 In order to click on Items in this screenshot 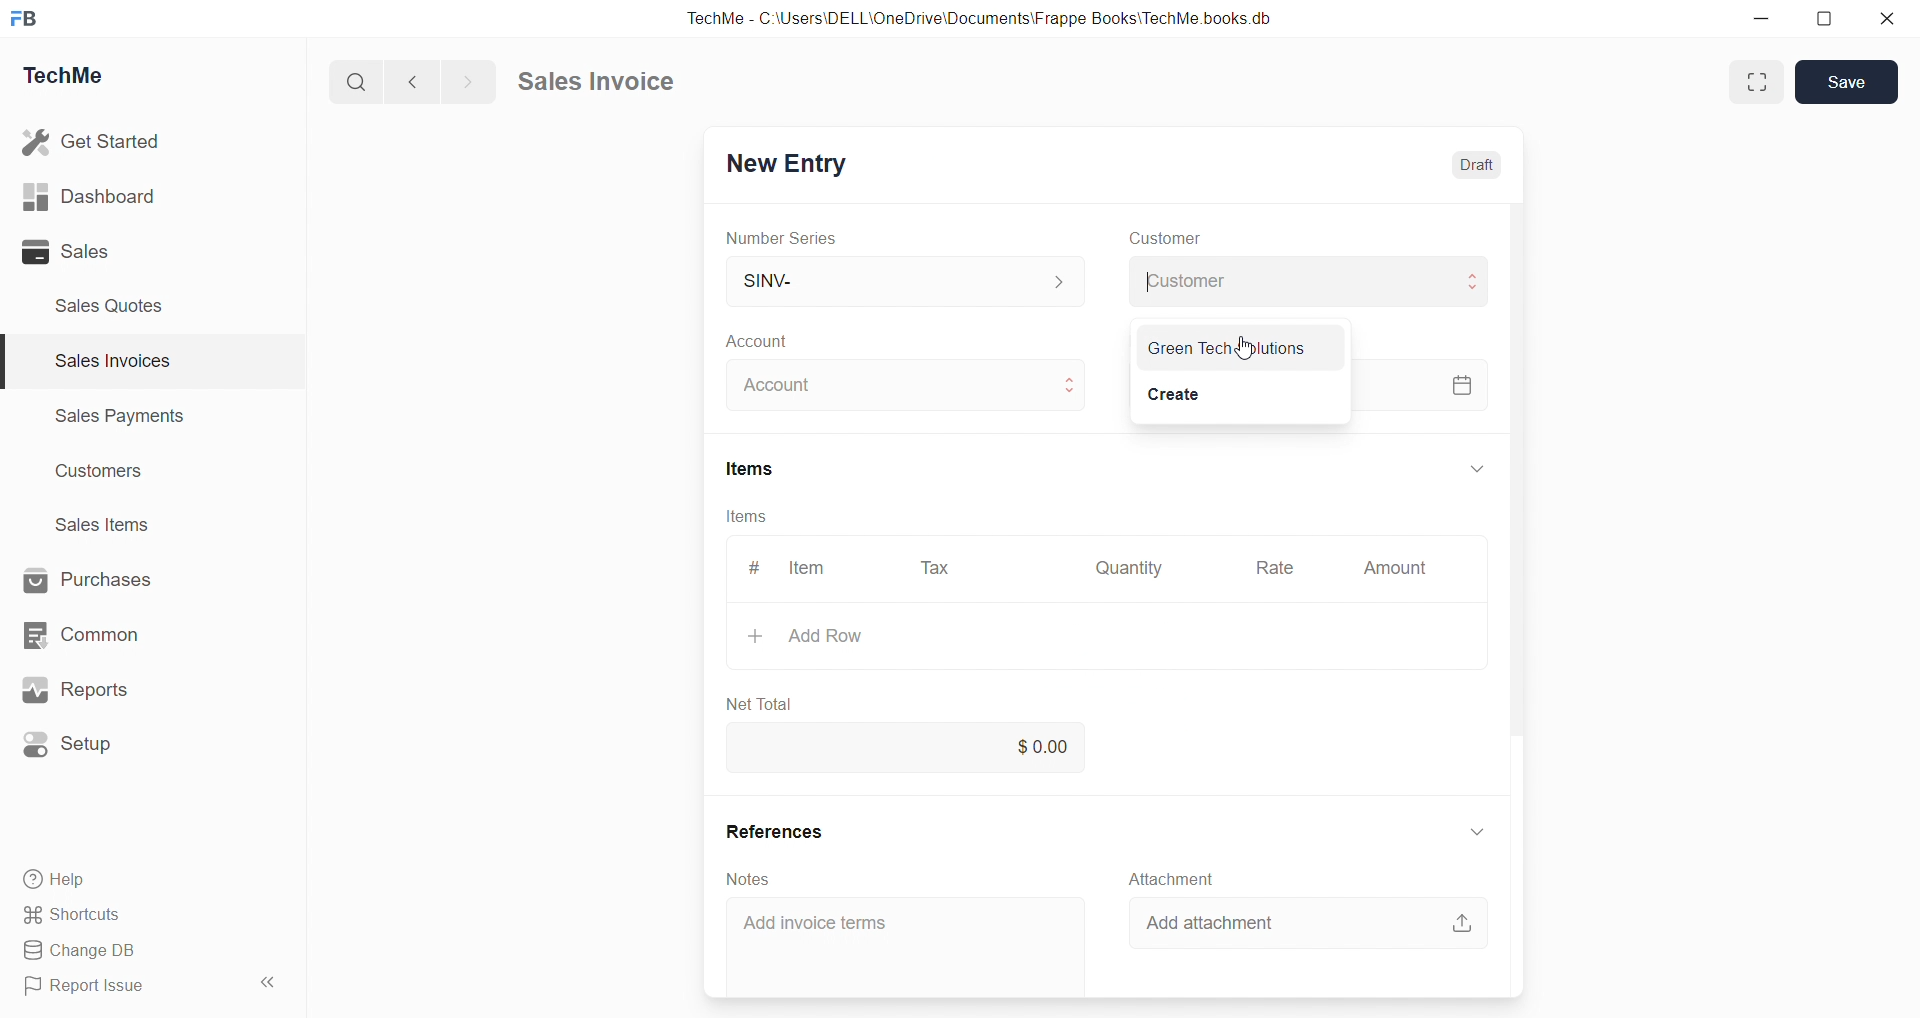, I will do `click(746, 516)`.